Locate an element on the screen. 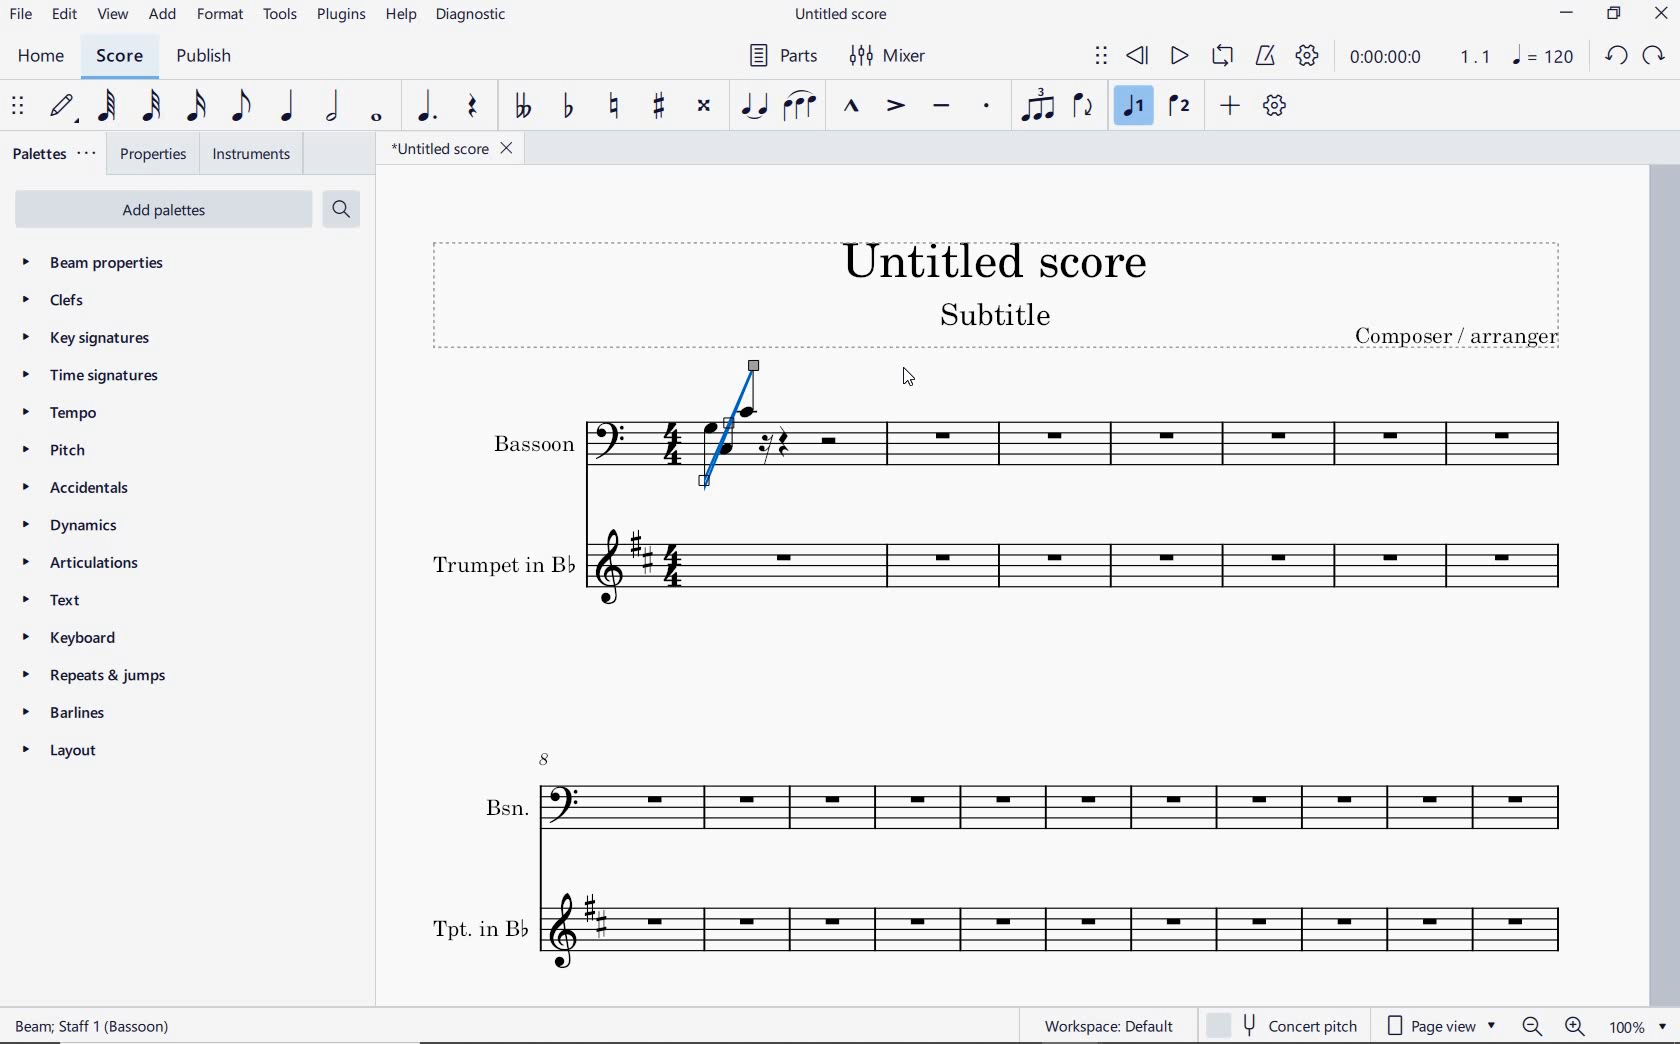 Image resolution: width=1680 pixels, height=1044 pixels. playback settings is located at coordinates (1309, 55).